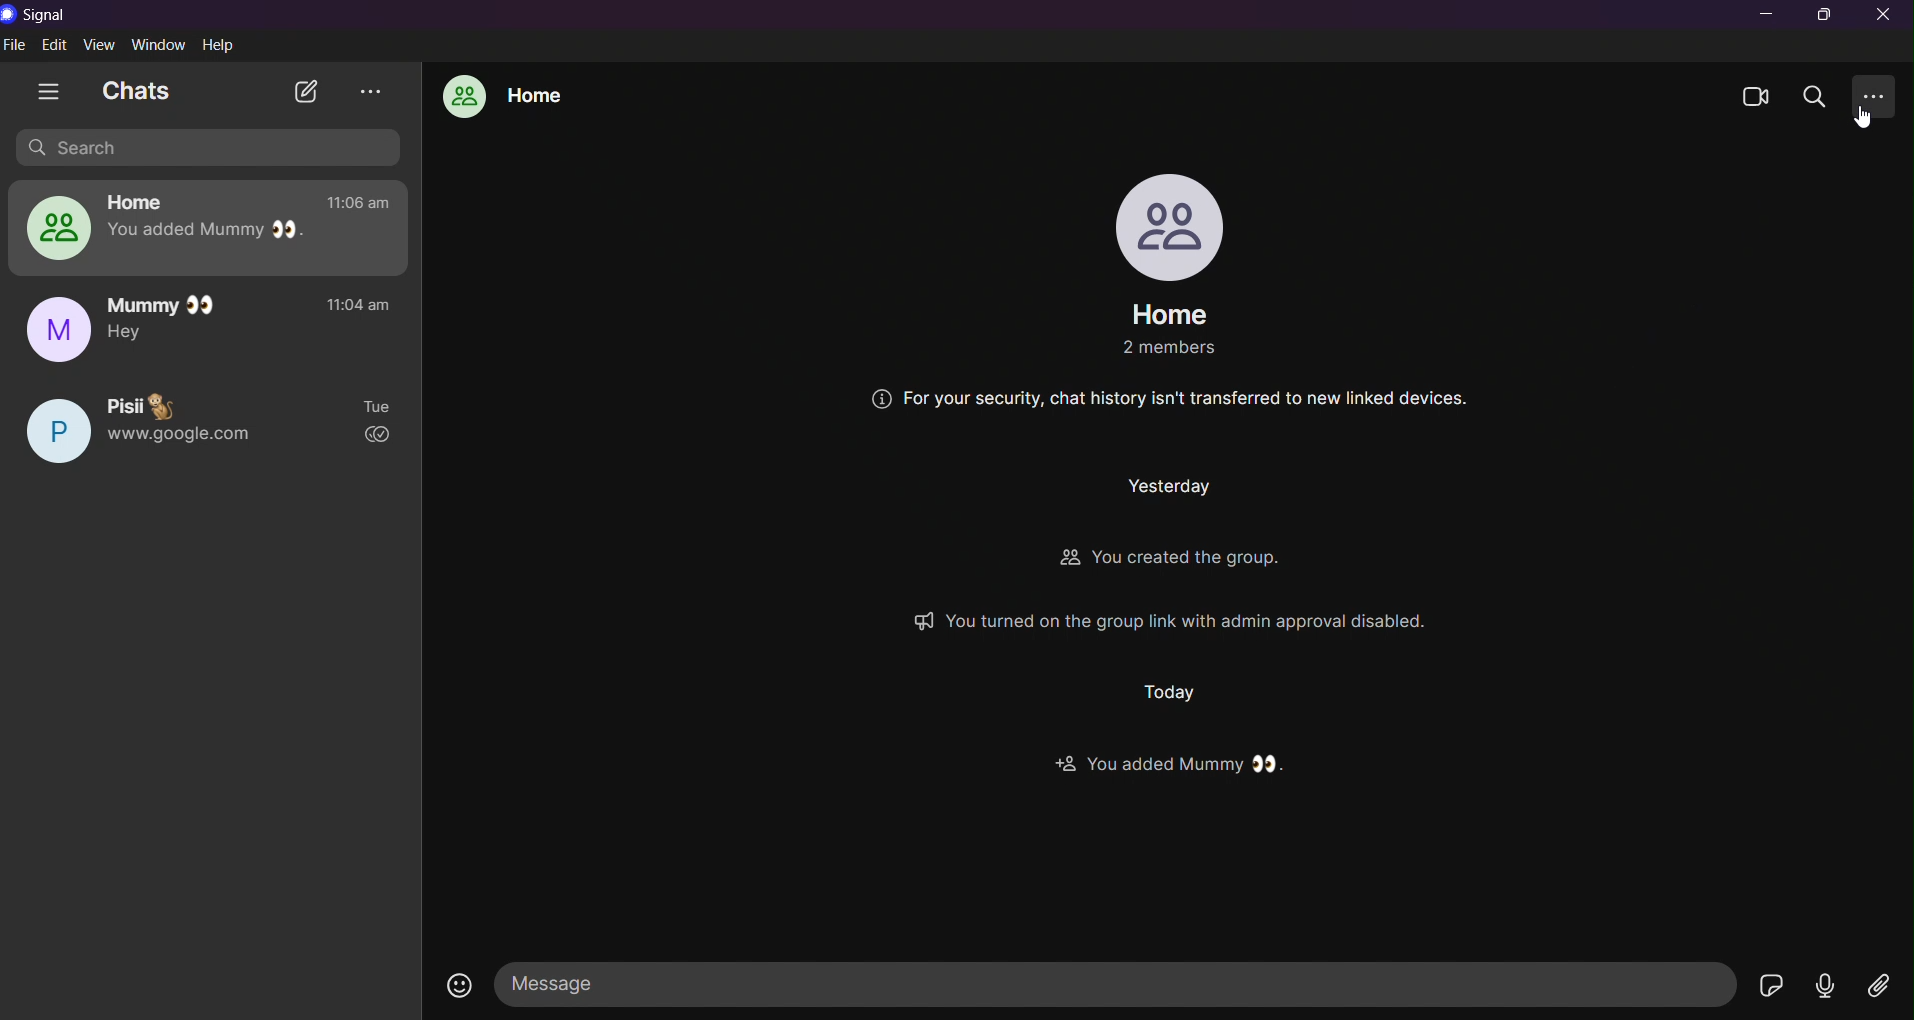  Describe the element at coordinates (216, 326) in the screenshot. I see `mummy chat` at that location.